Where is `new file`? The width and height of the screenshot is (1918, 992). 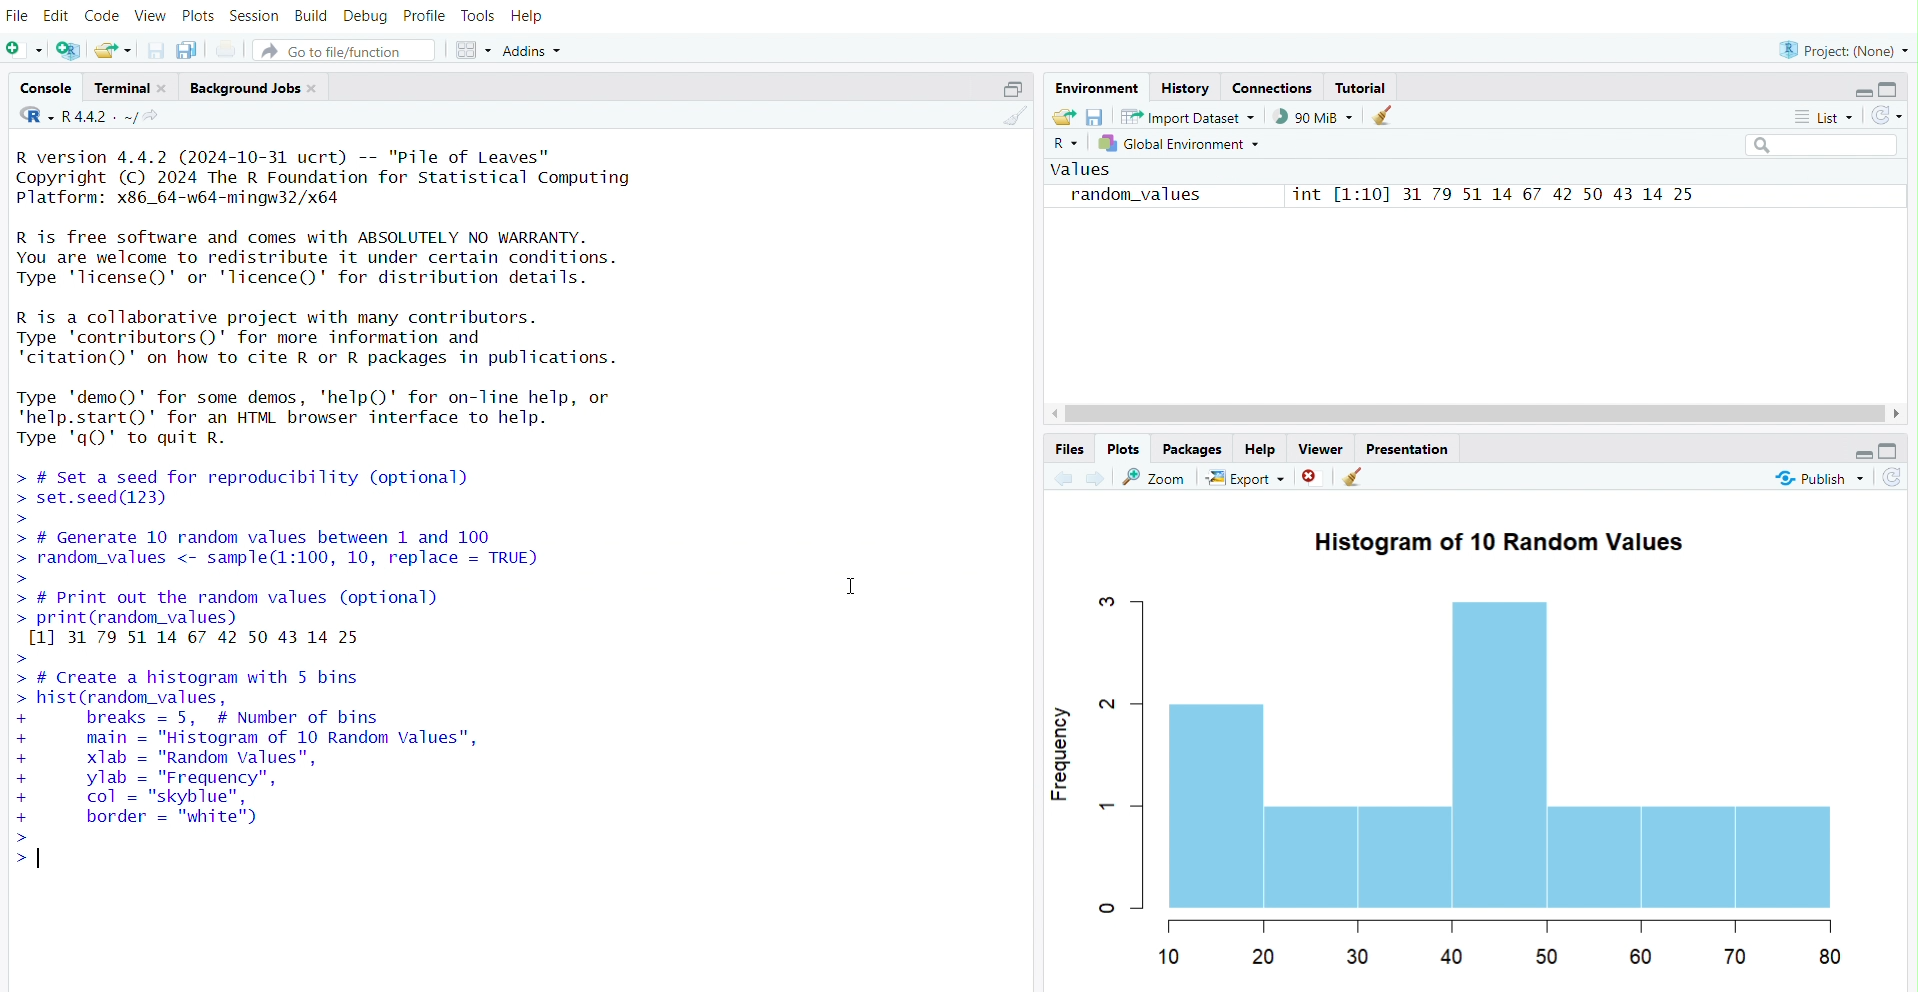 new file is located at coordinates (24, 50).